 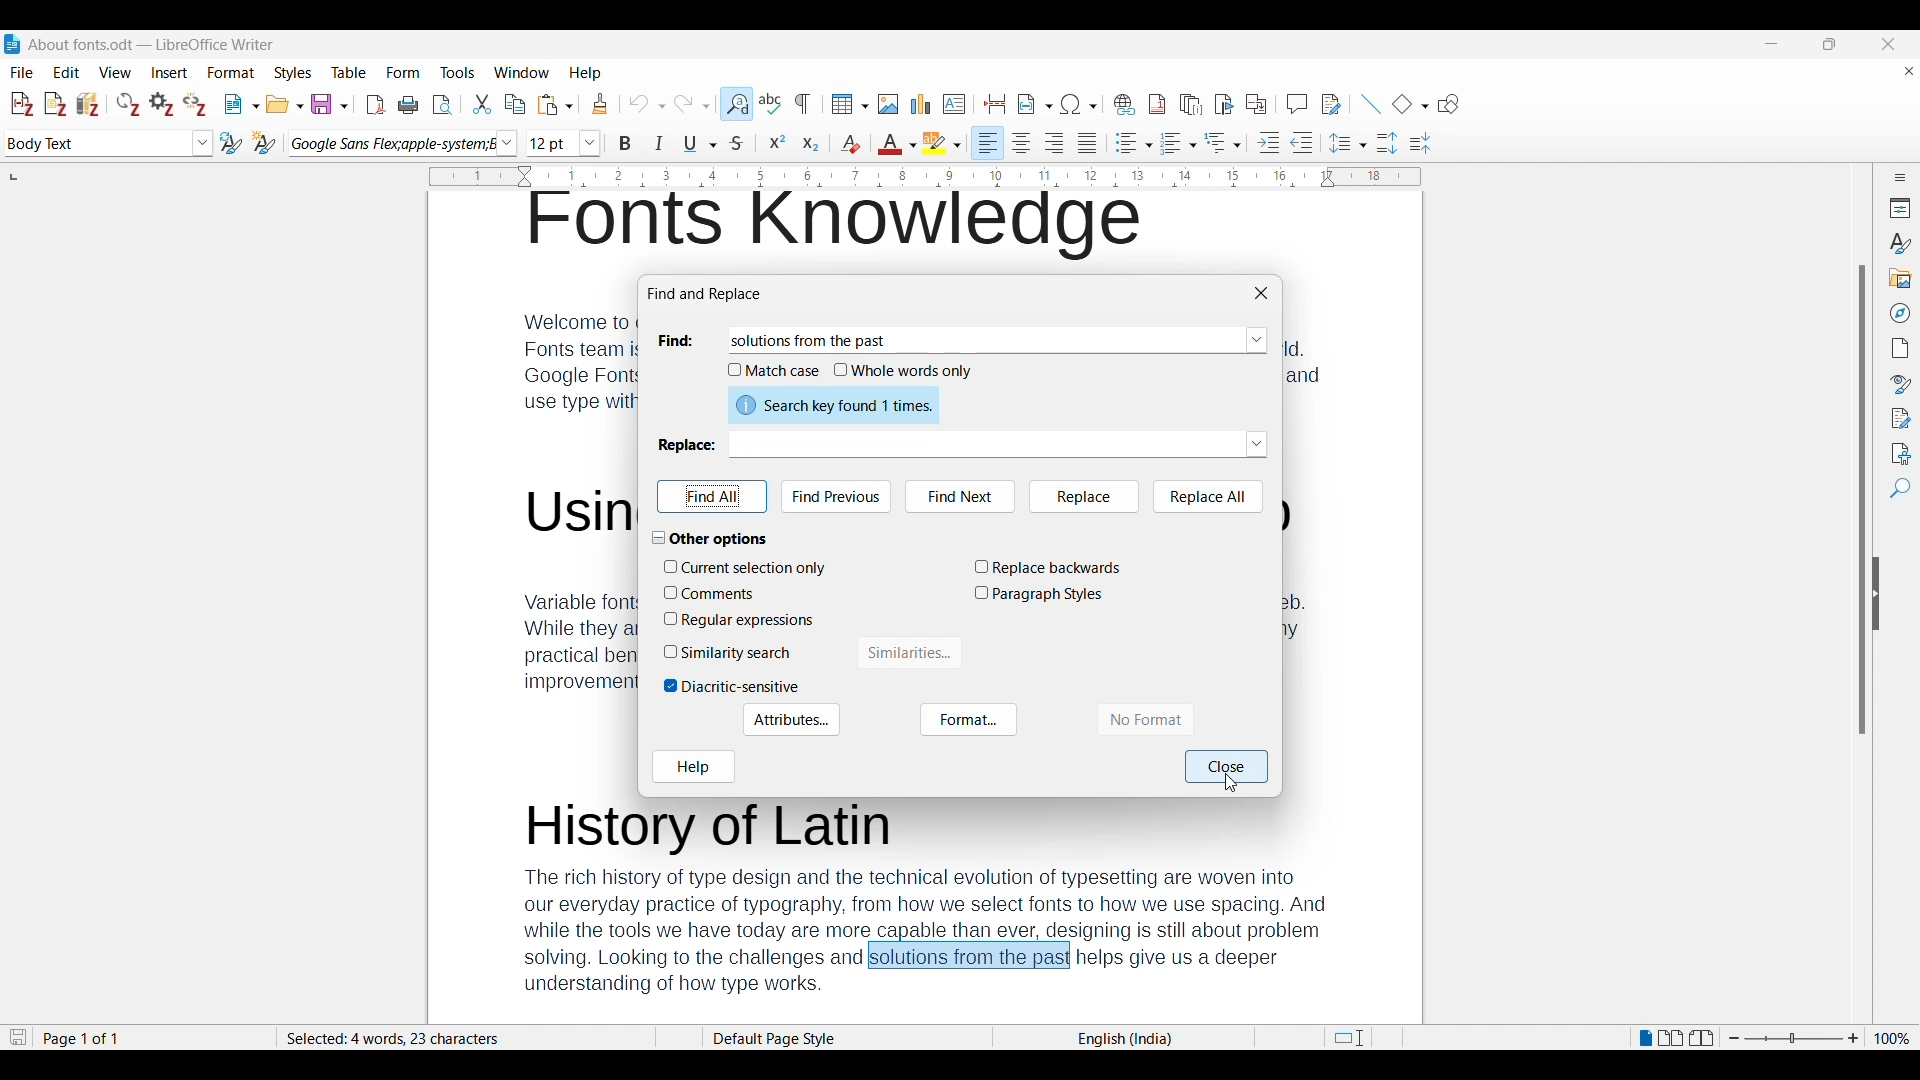 What do you see at coordinates (1086, 497) in the screenshot?
I see `Replace` at bounding box center [1086, 497].